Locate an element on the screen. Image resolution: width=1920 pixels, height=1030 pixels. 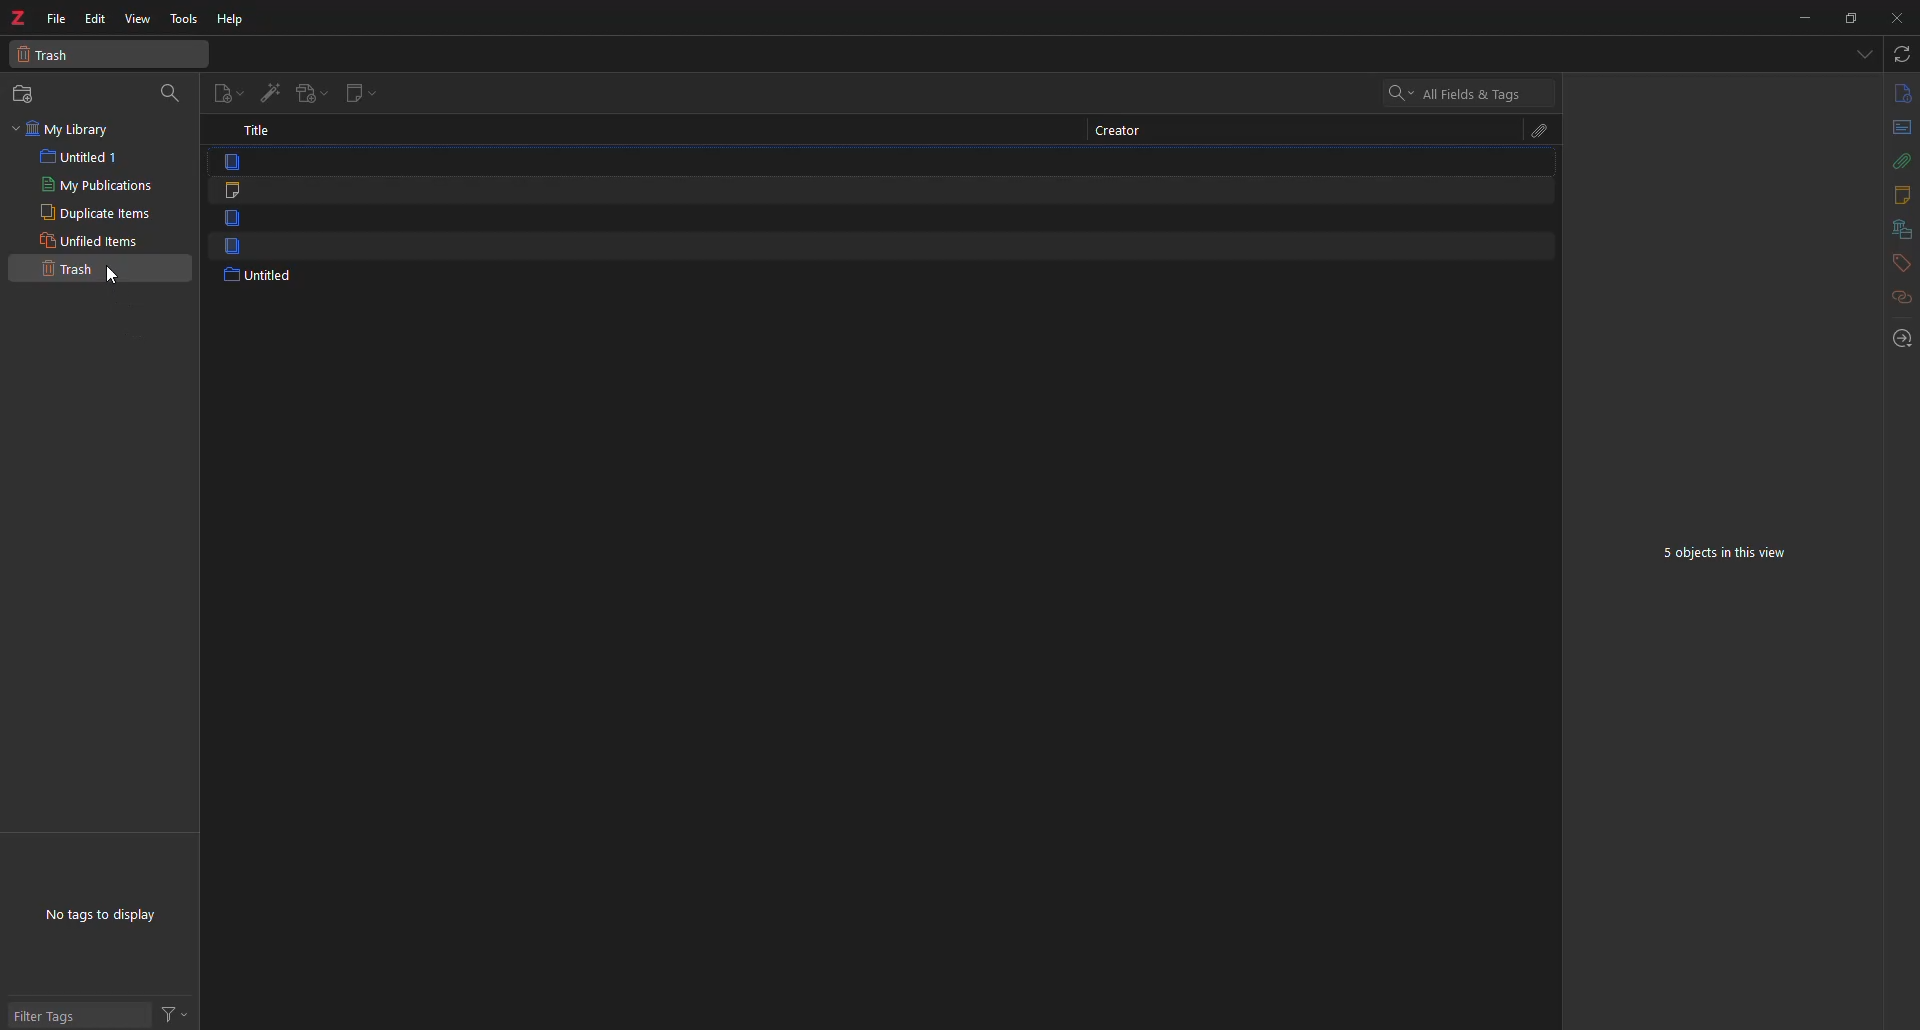
notes is located at coordinates (1899, 195).